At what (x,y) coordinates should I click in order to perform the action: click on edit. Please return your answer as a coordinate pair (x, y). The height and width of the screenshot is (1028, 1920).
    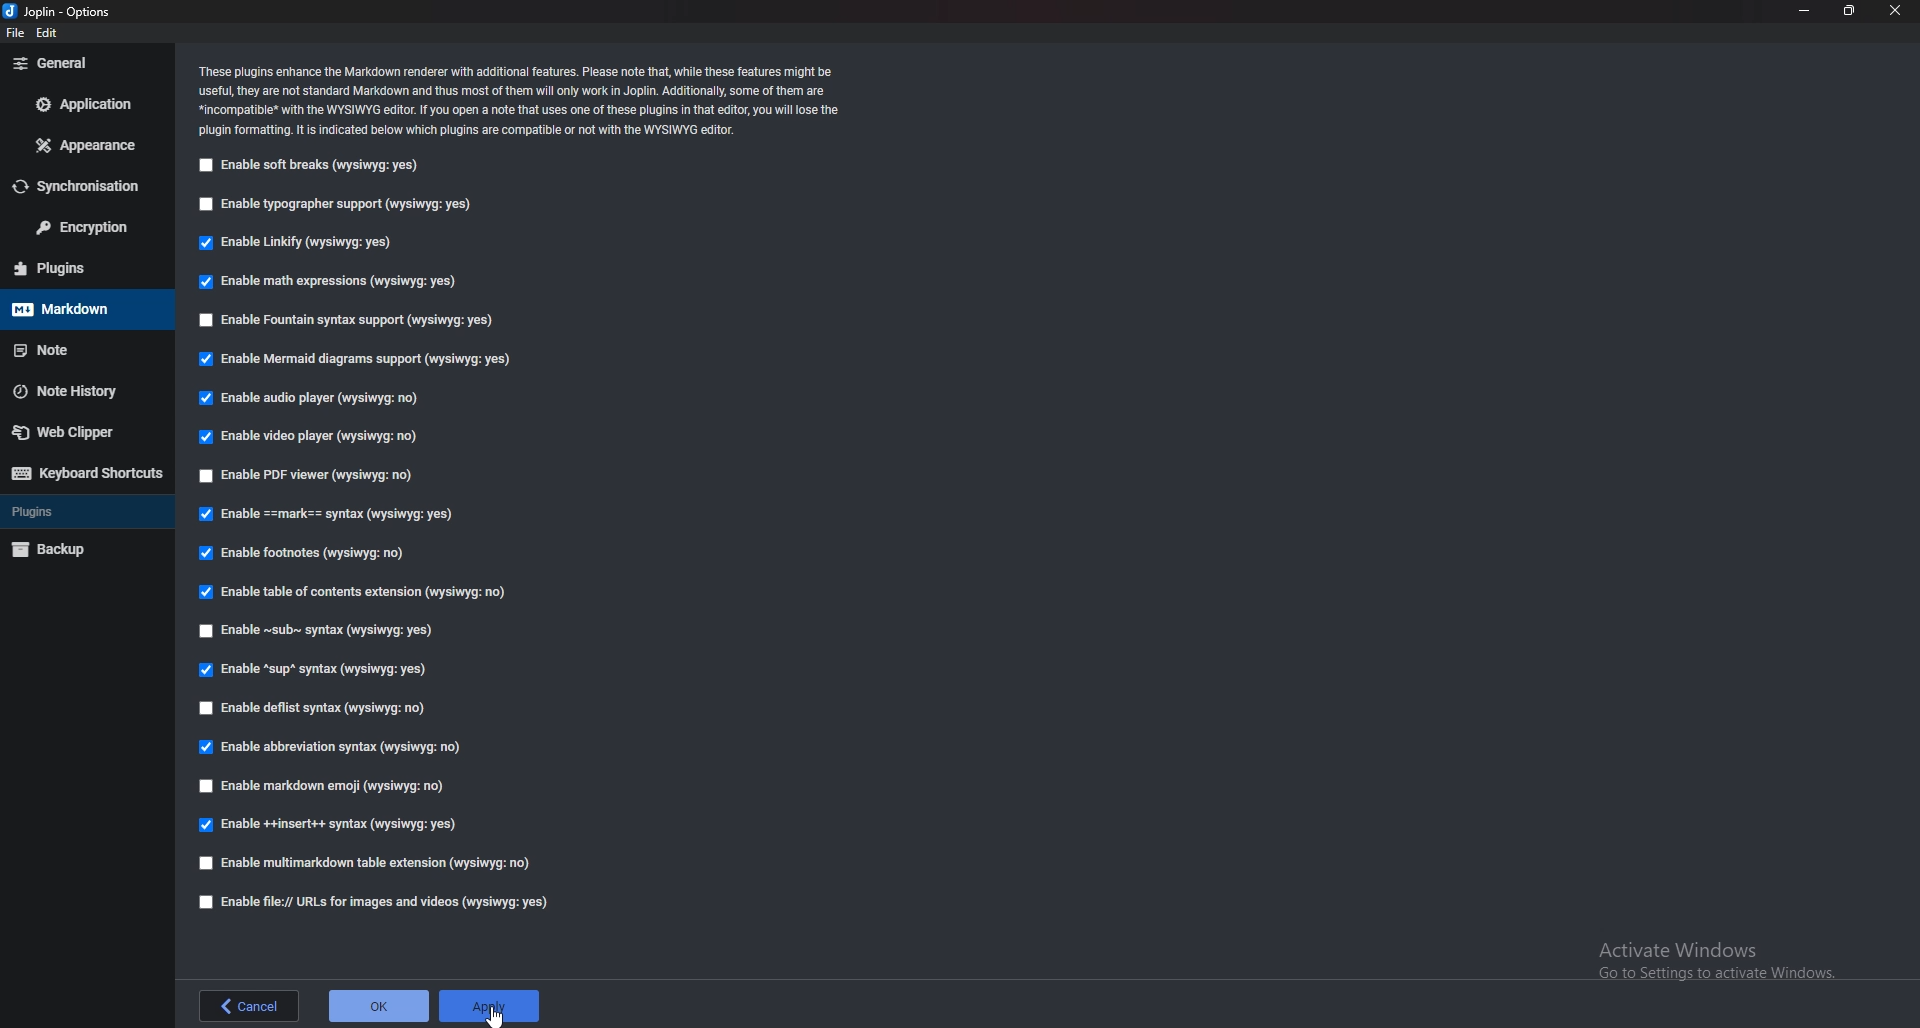
    Looking at the image, I should click on (49, 32).